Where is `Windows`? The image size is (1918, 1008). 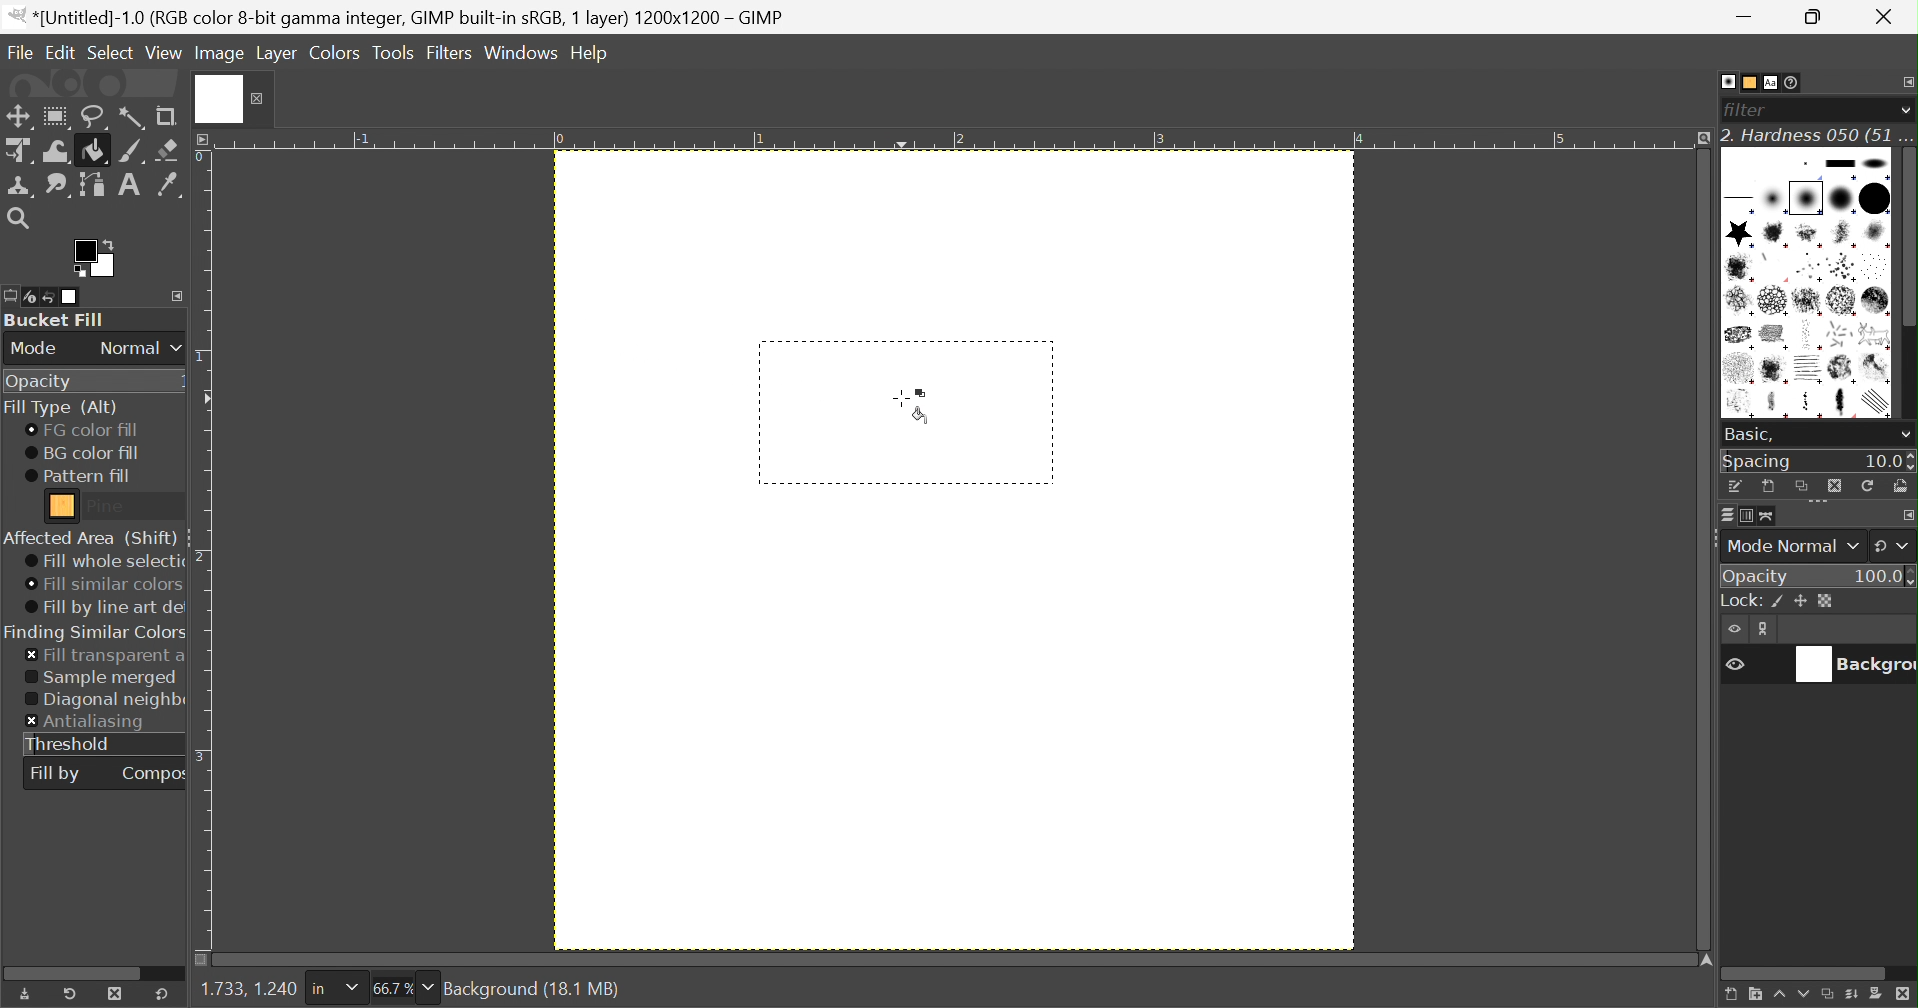
Windows is located at coordinates (520, 55).